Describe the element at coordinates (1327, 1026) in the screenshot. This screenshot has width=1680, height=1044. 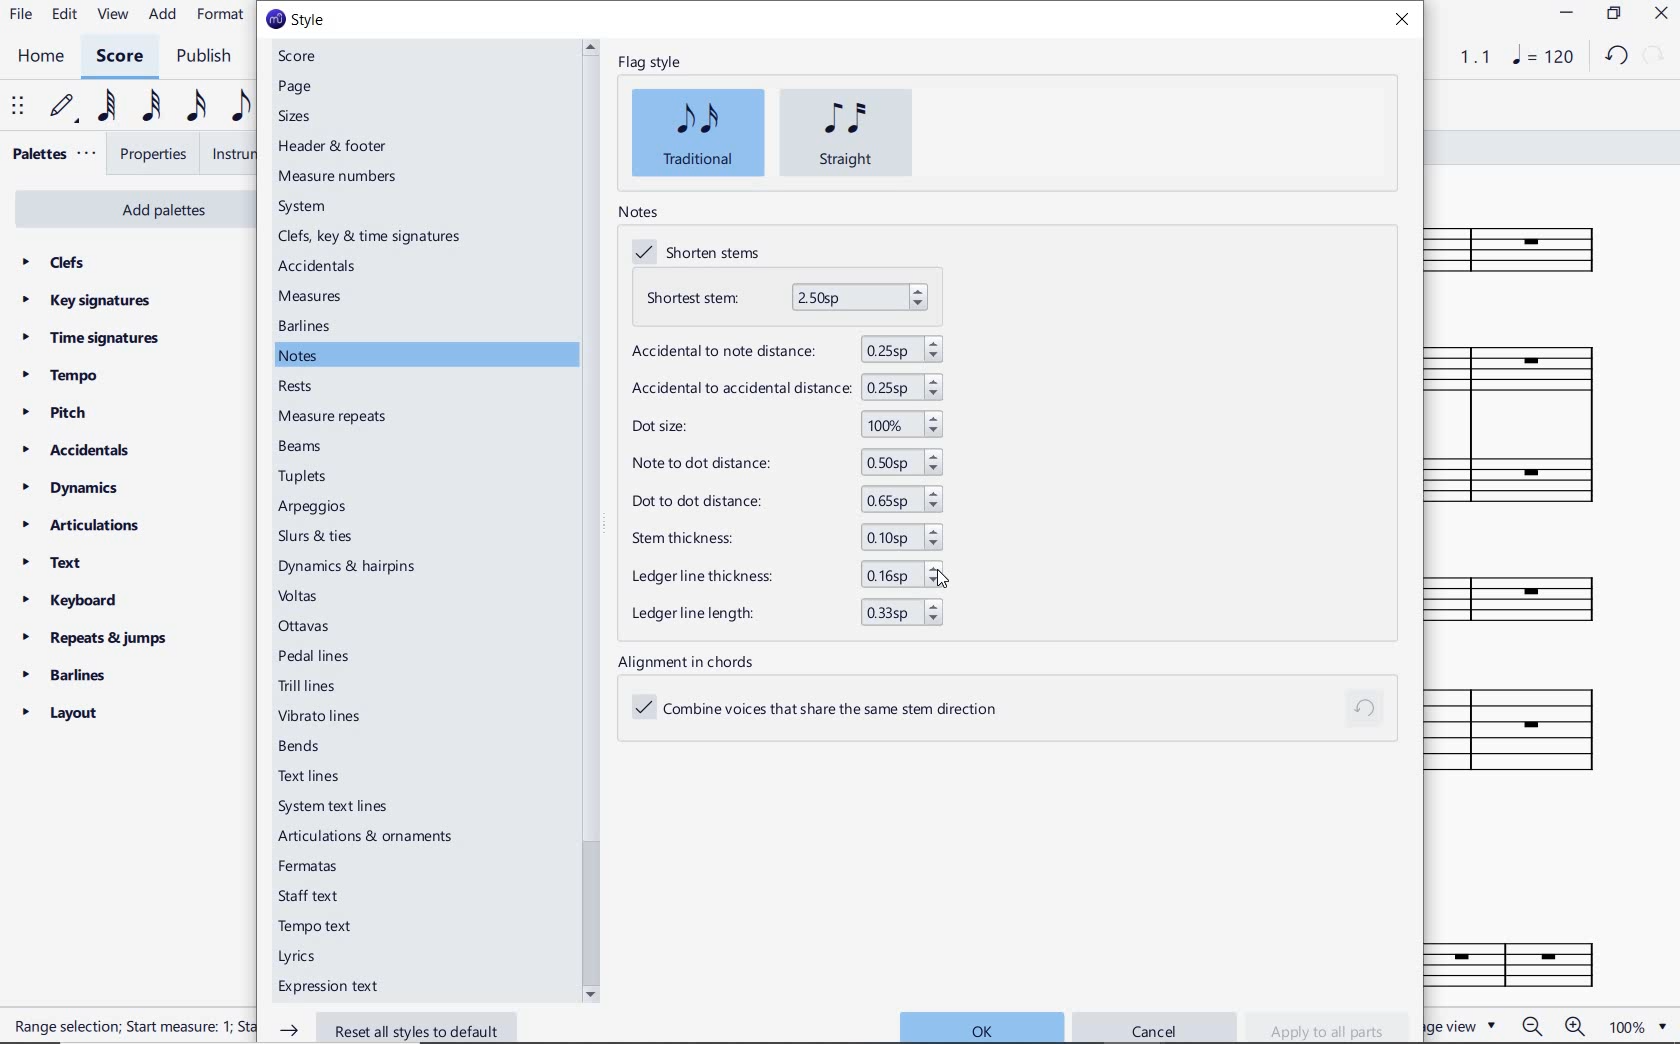
I see `apply to all parts` at that location.